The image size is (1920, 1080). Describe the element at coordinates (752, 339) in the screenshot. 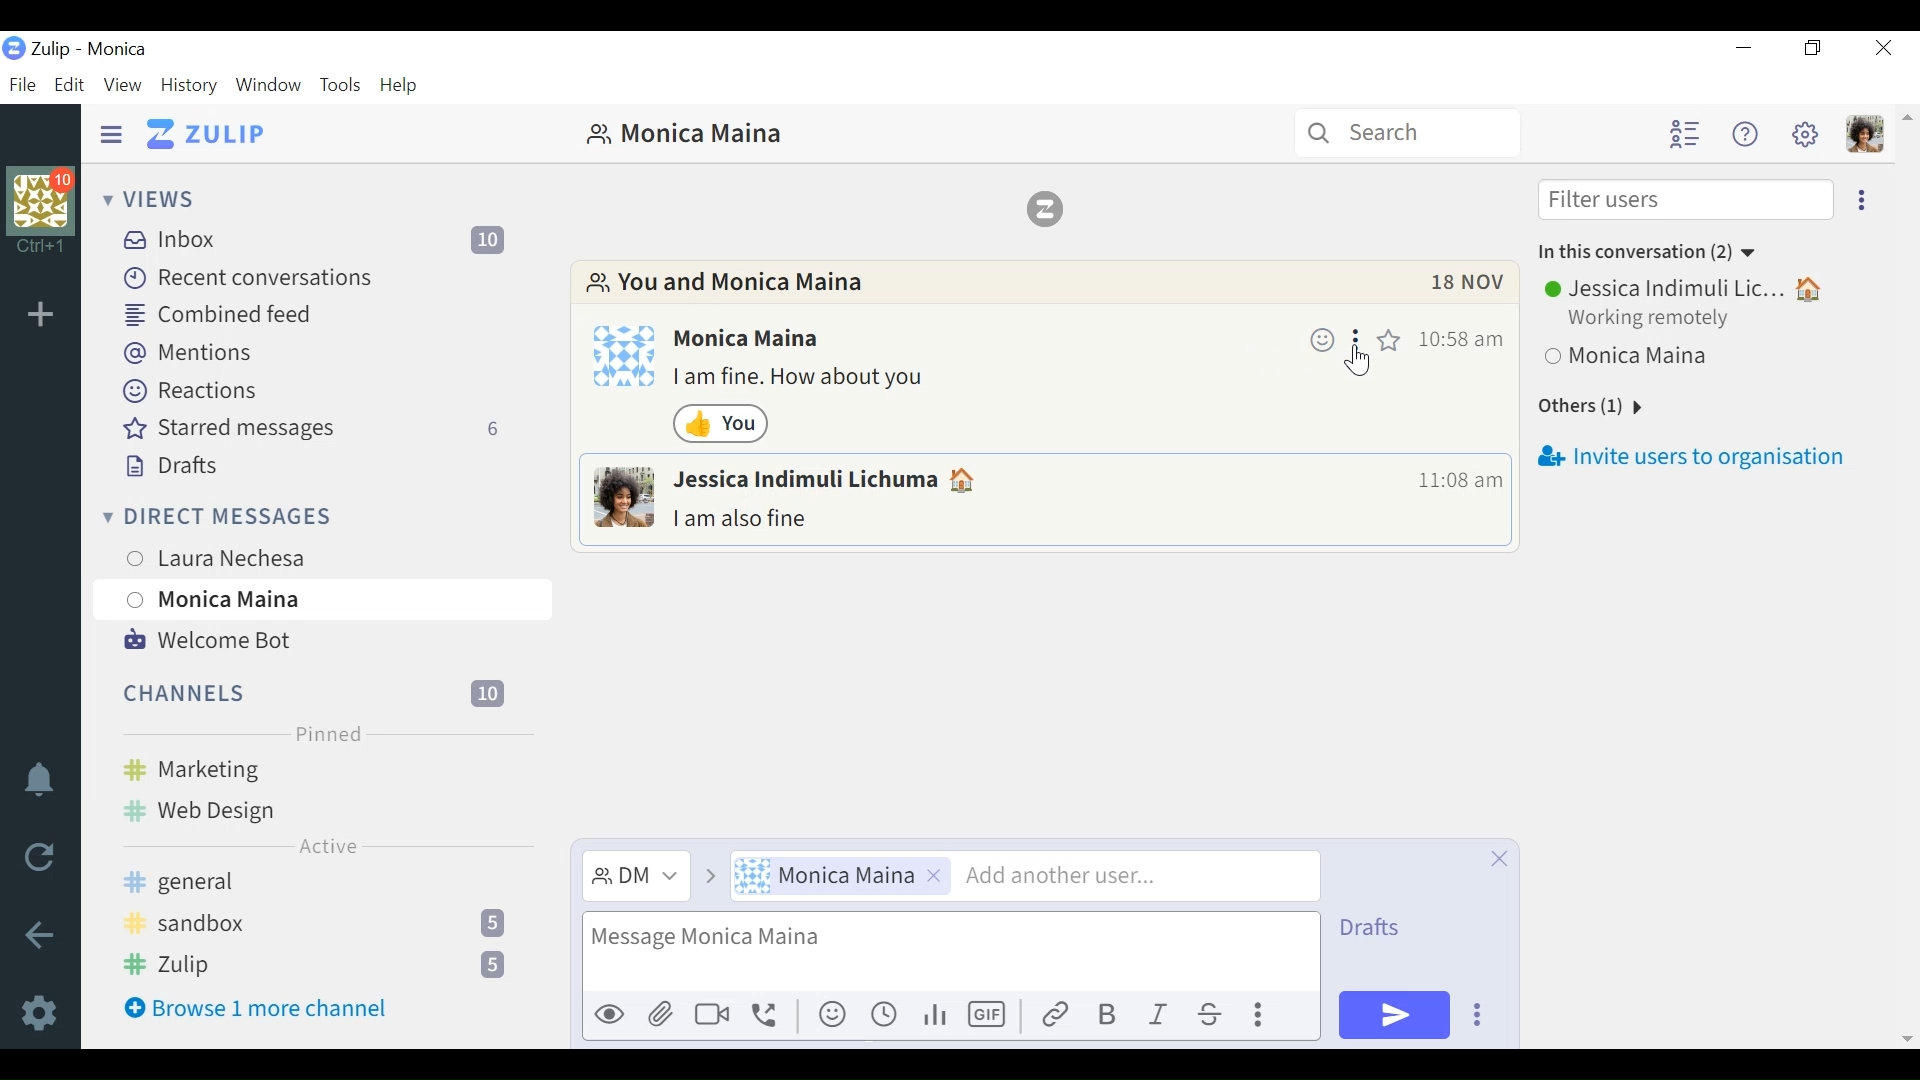

I see `Monica Maina` at that location.